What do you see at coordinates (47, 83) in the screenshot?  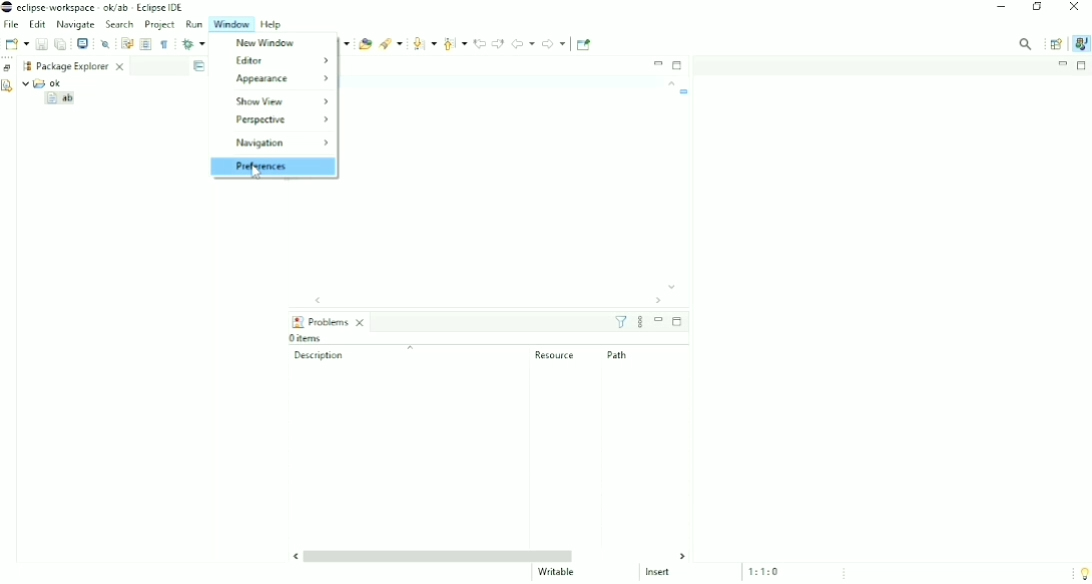 I see `ok` at bounding box center [47, 83].